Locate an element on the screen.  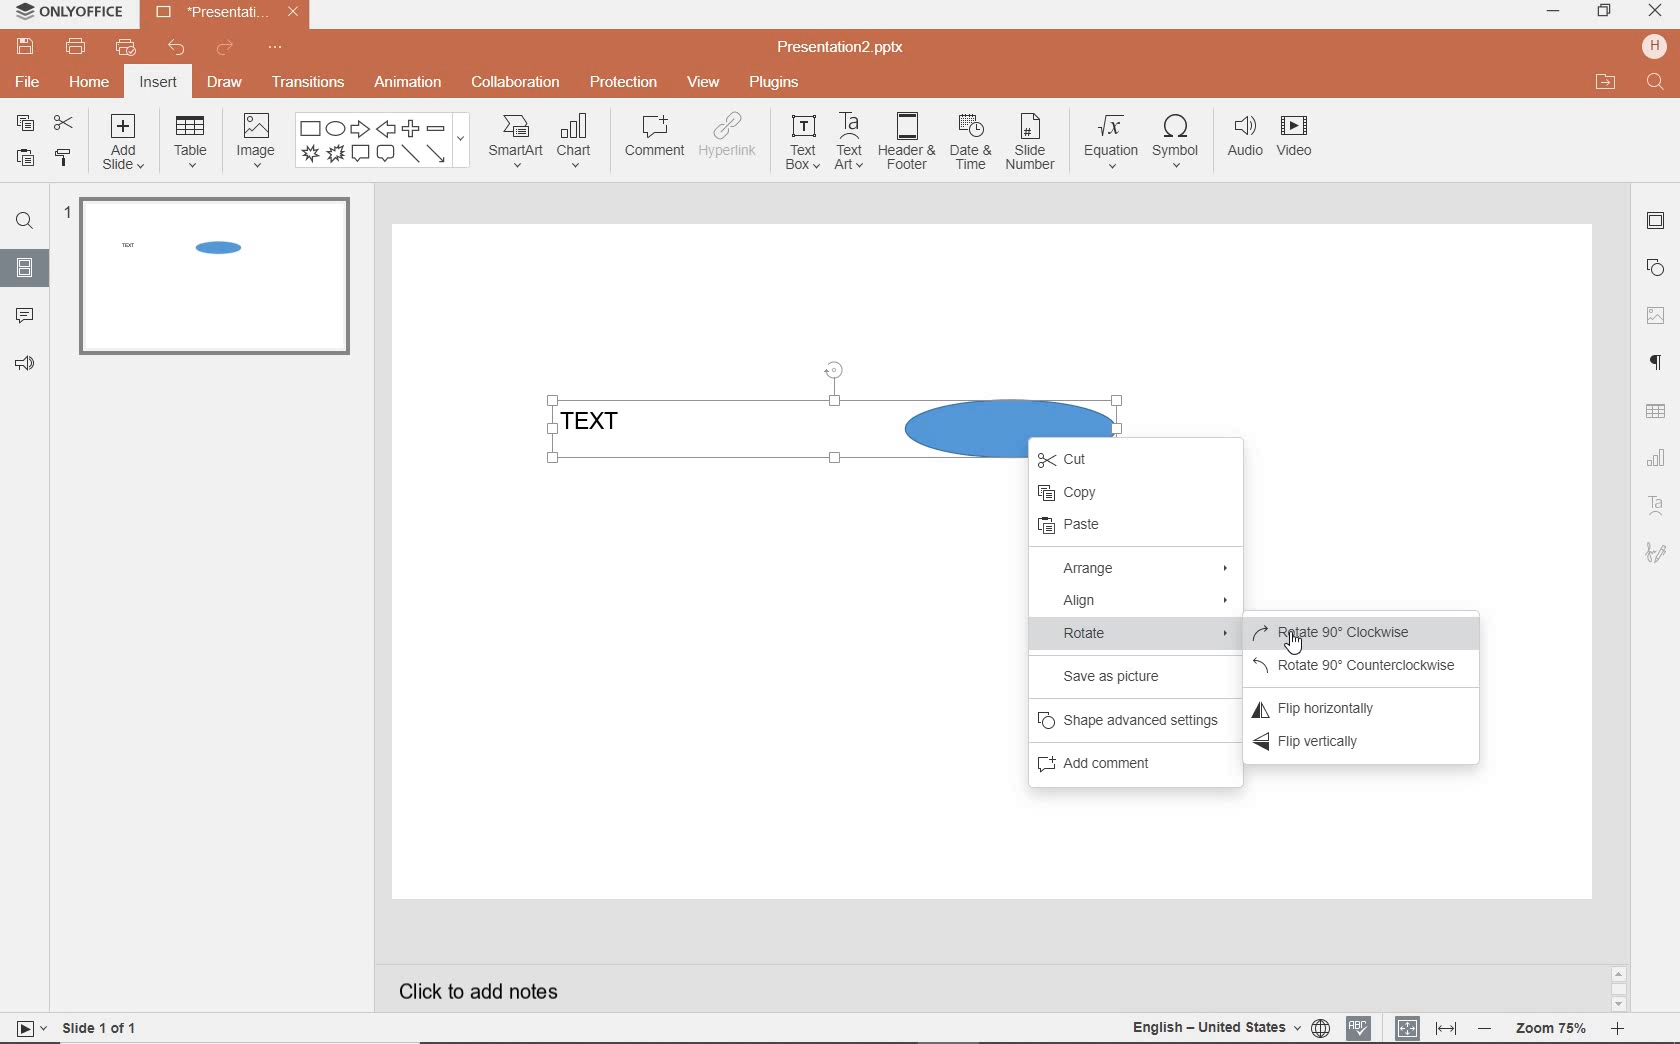
SLIDE SETTINGS is located at coordinates (1656, 222).